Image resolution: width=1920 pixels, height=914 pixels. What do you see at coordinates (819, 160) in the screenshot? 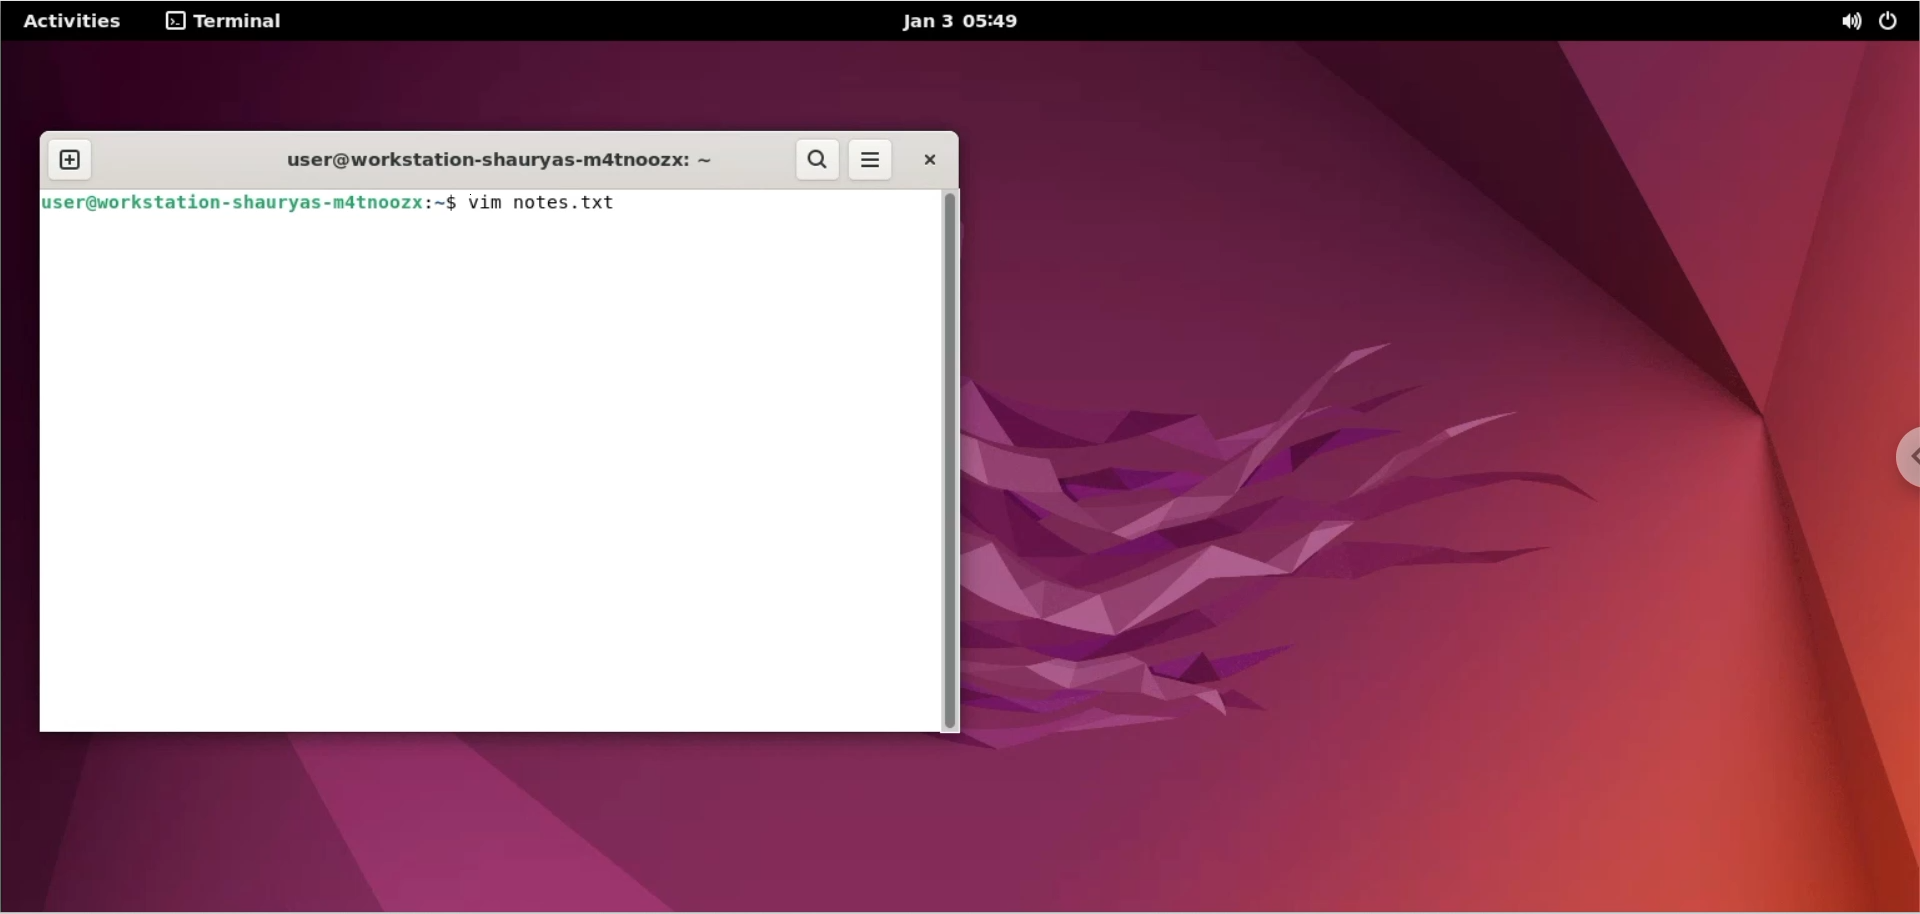
I see `search` at bounding box center [819, 160].